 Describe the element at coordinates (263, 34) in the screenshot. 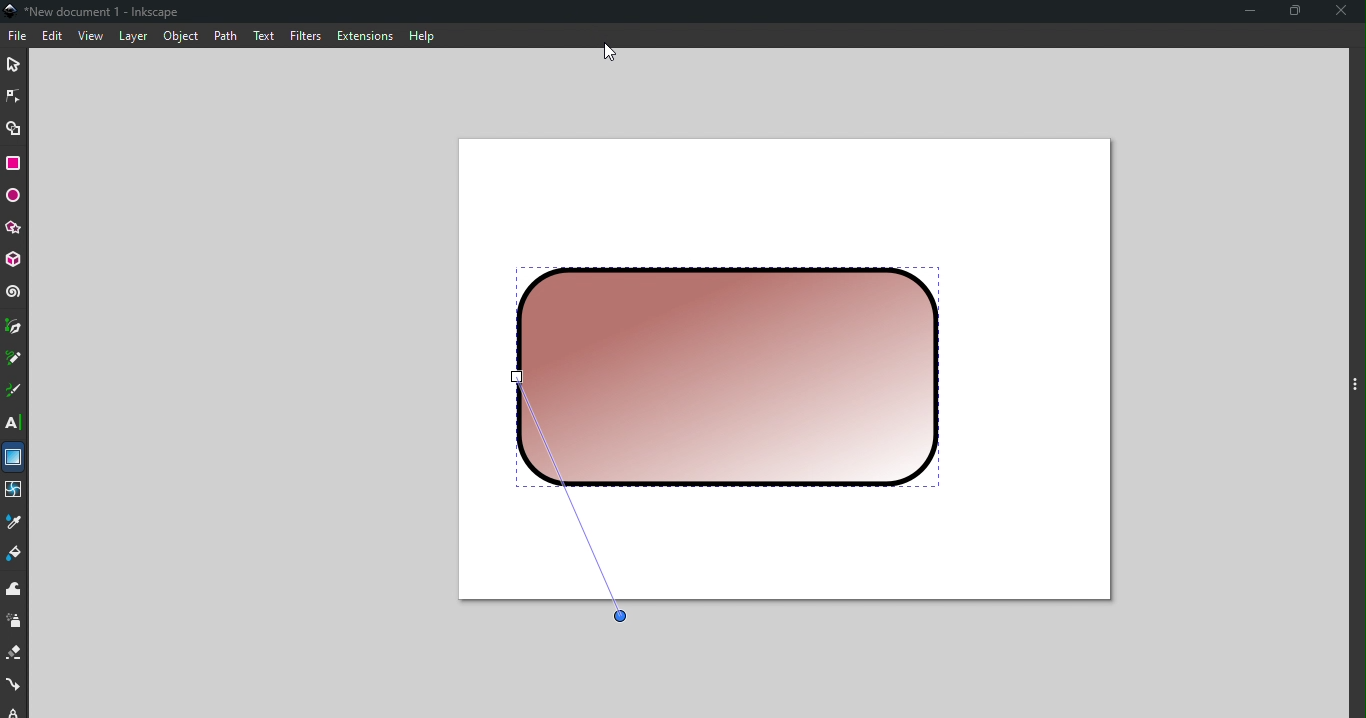

I see `Text` at that location.